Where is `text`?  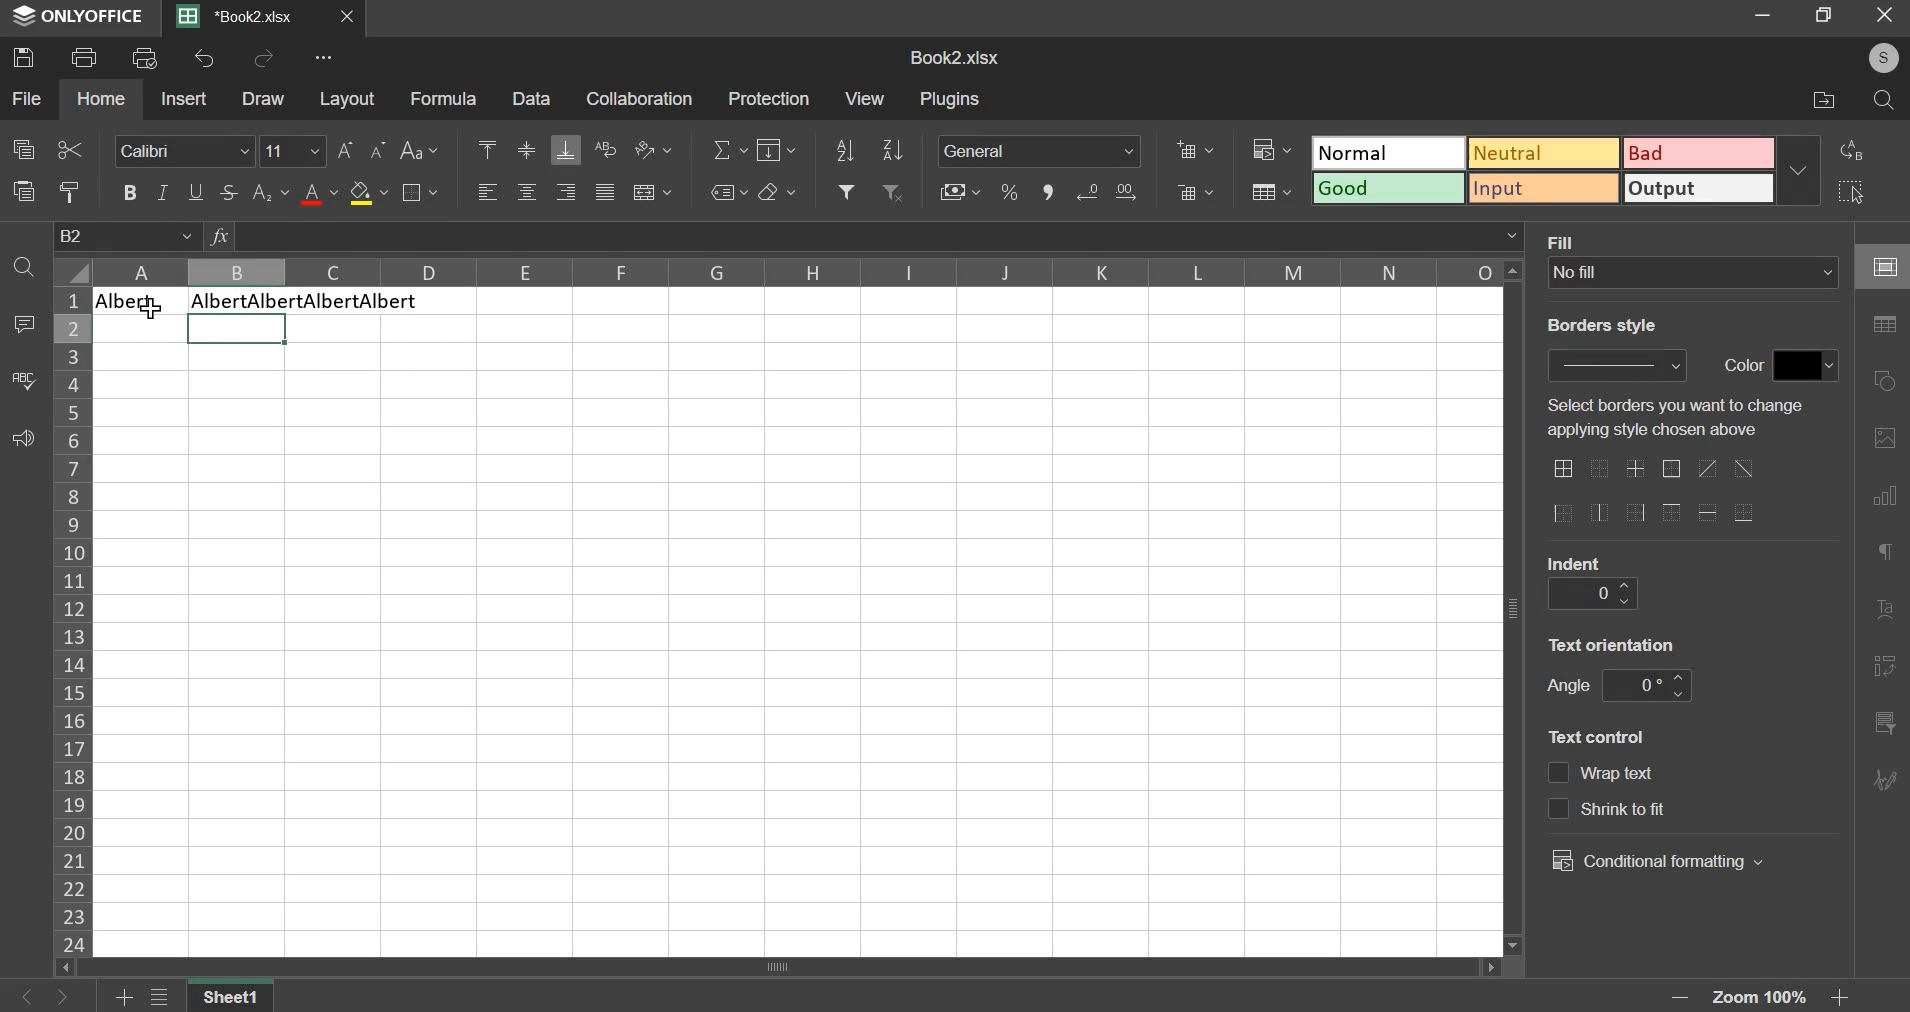 text is located at coordinates (1572, 240).